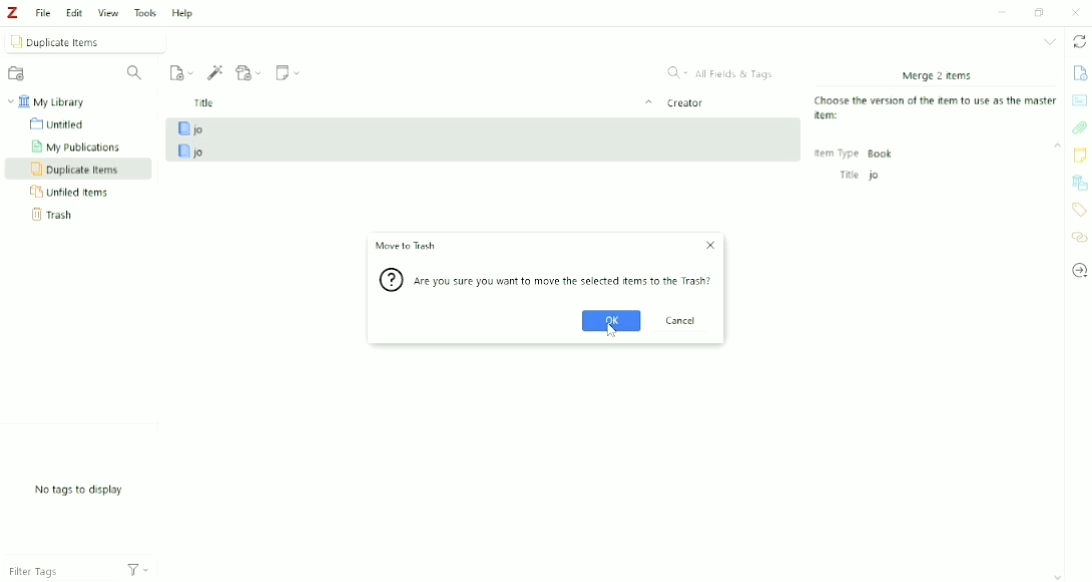  Describe the element at coordinates (686, 103) in the screenshot. I see `Creator` at that location.